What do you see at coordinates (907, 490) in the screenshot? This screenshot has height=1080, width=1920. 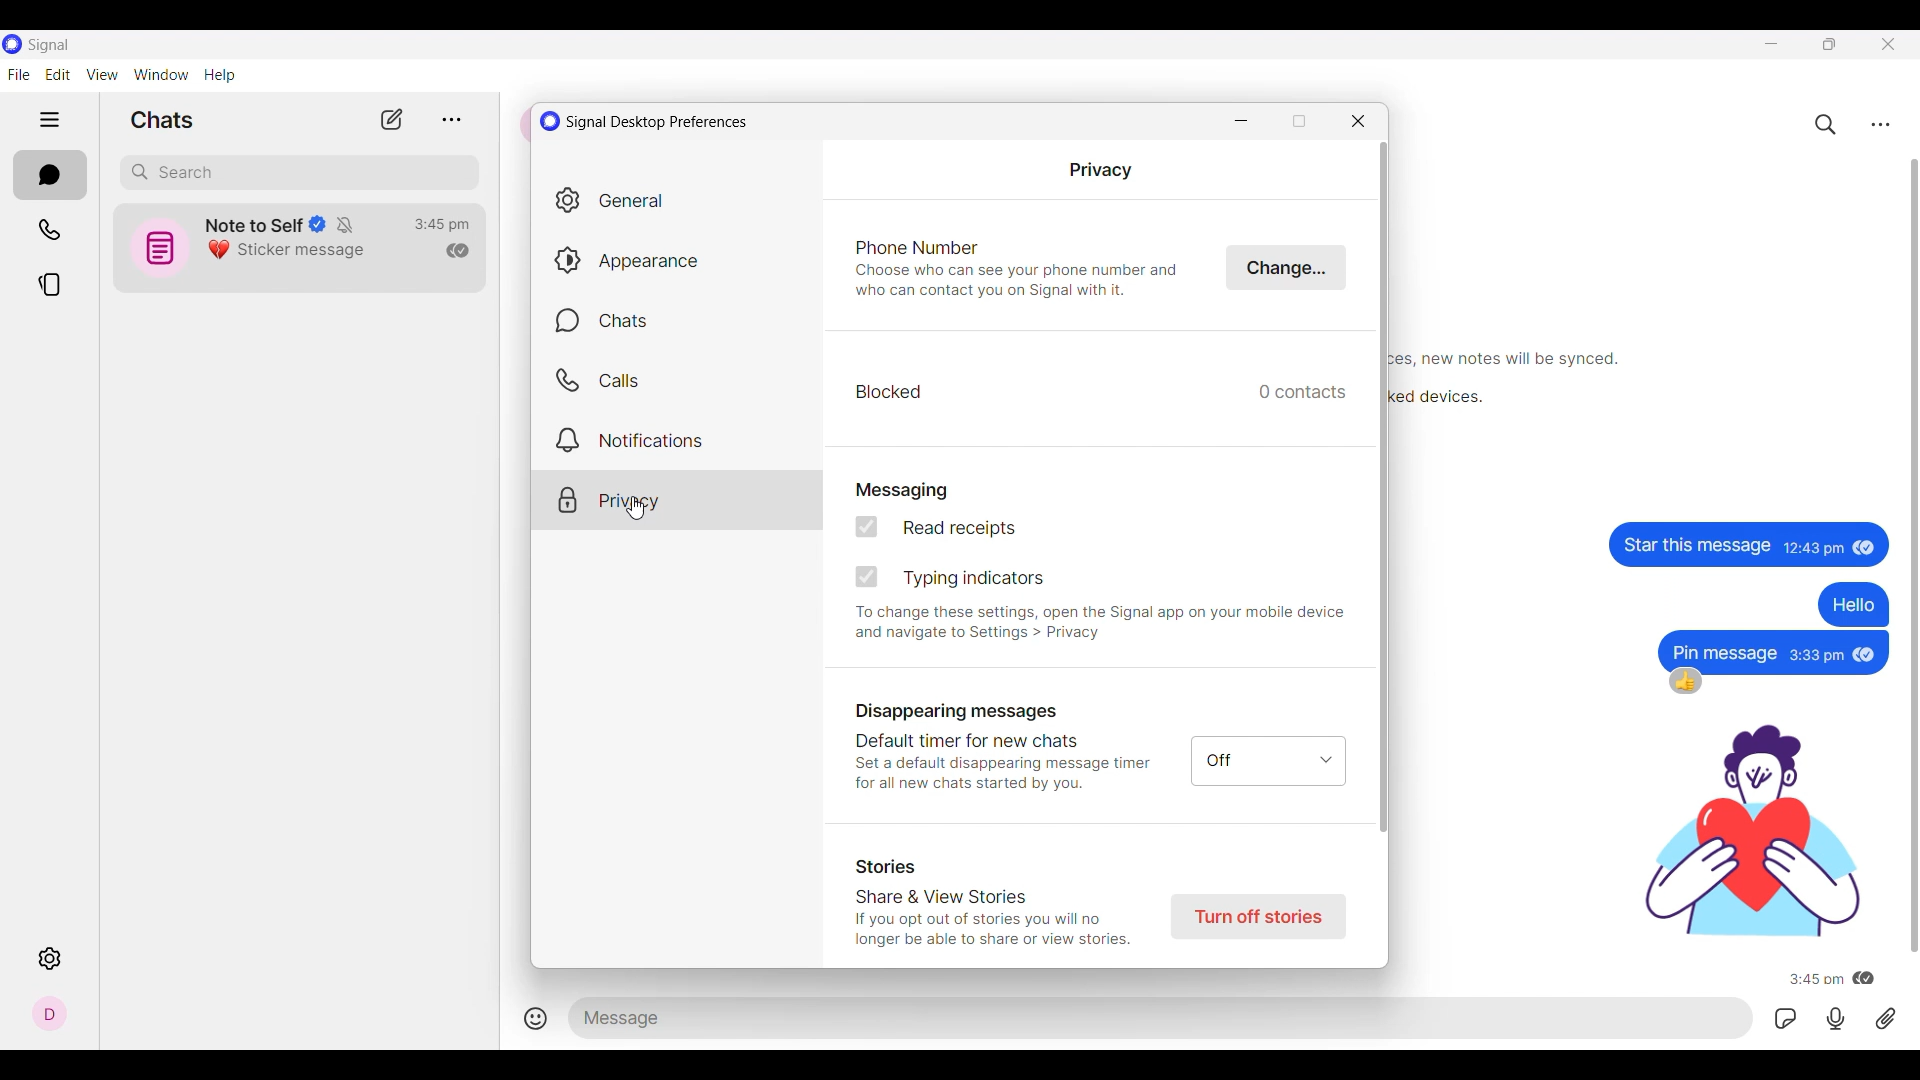 I see `Messaging` at bounding box center [907, 490].